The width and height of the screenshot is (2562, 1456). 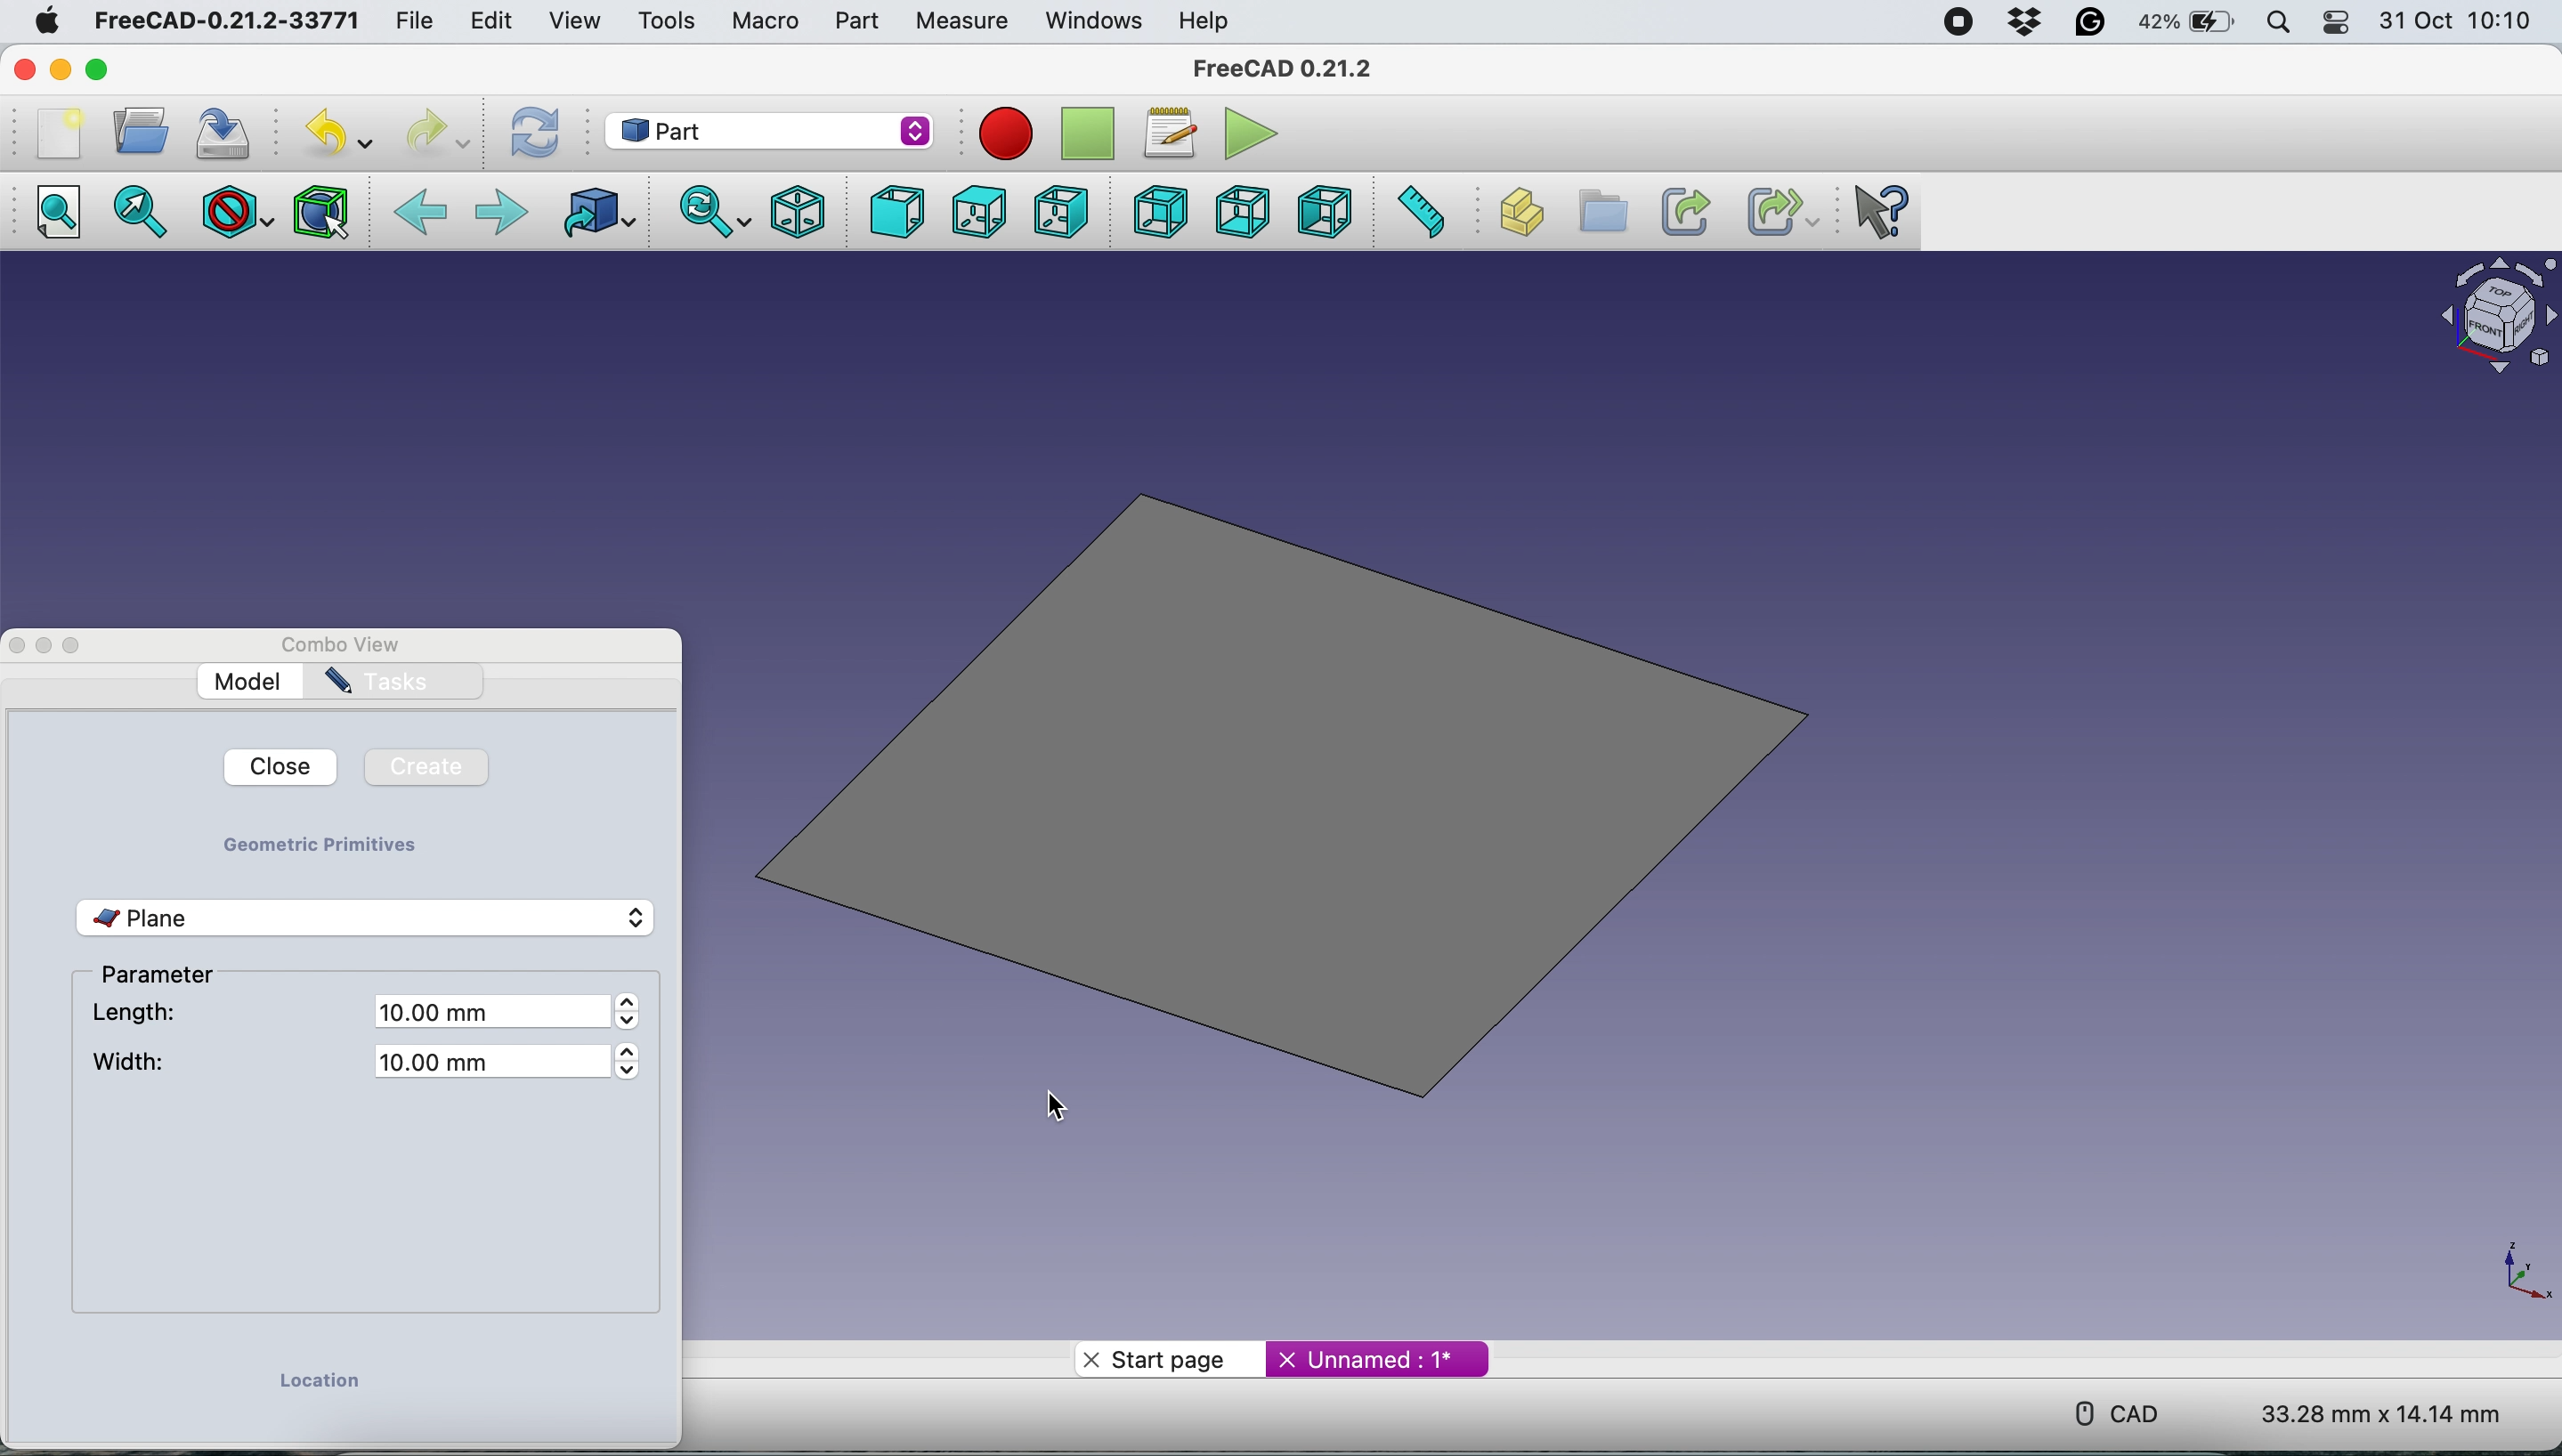 I want to click on Isometric, so click(x=801, y=212).